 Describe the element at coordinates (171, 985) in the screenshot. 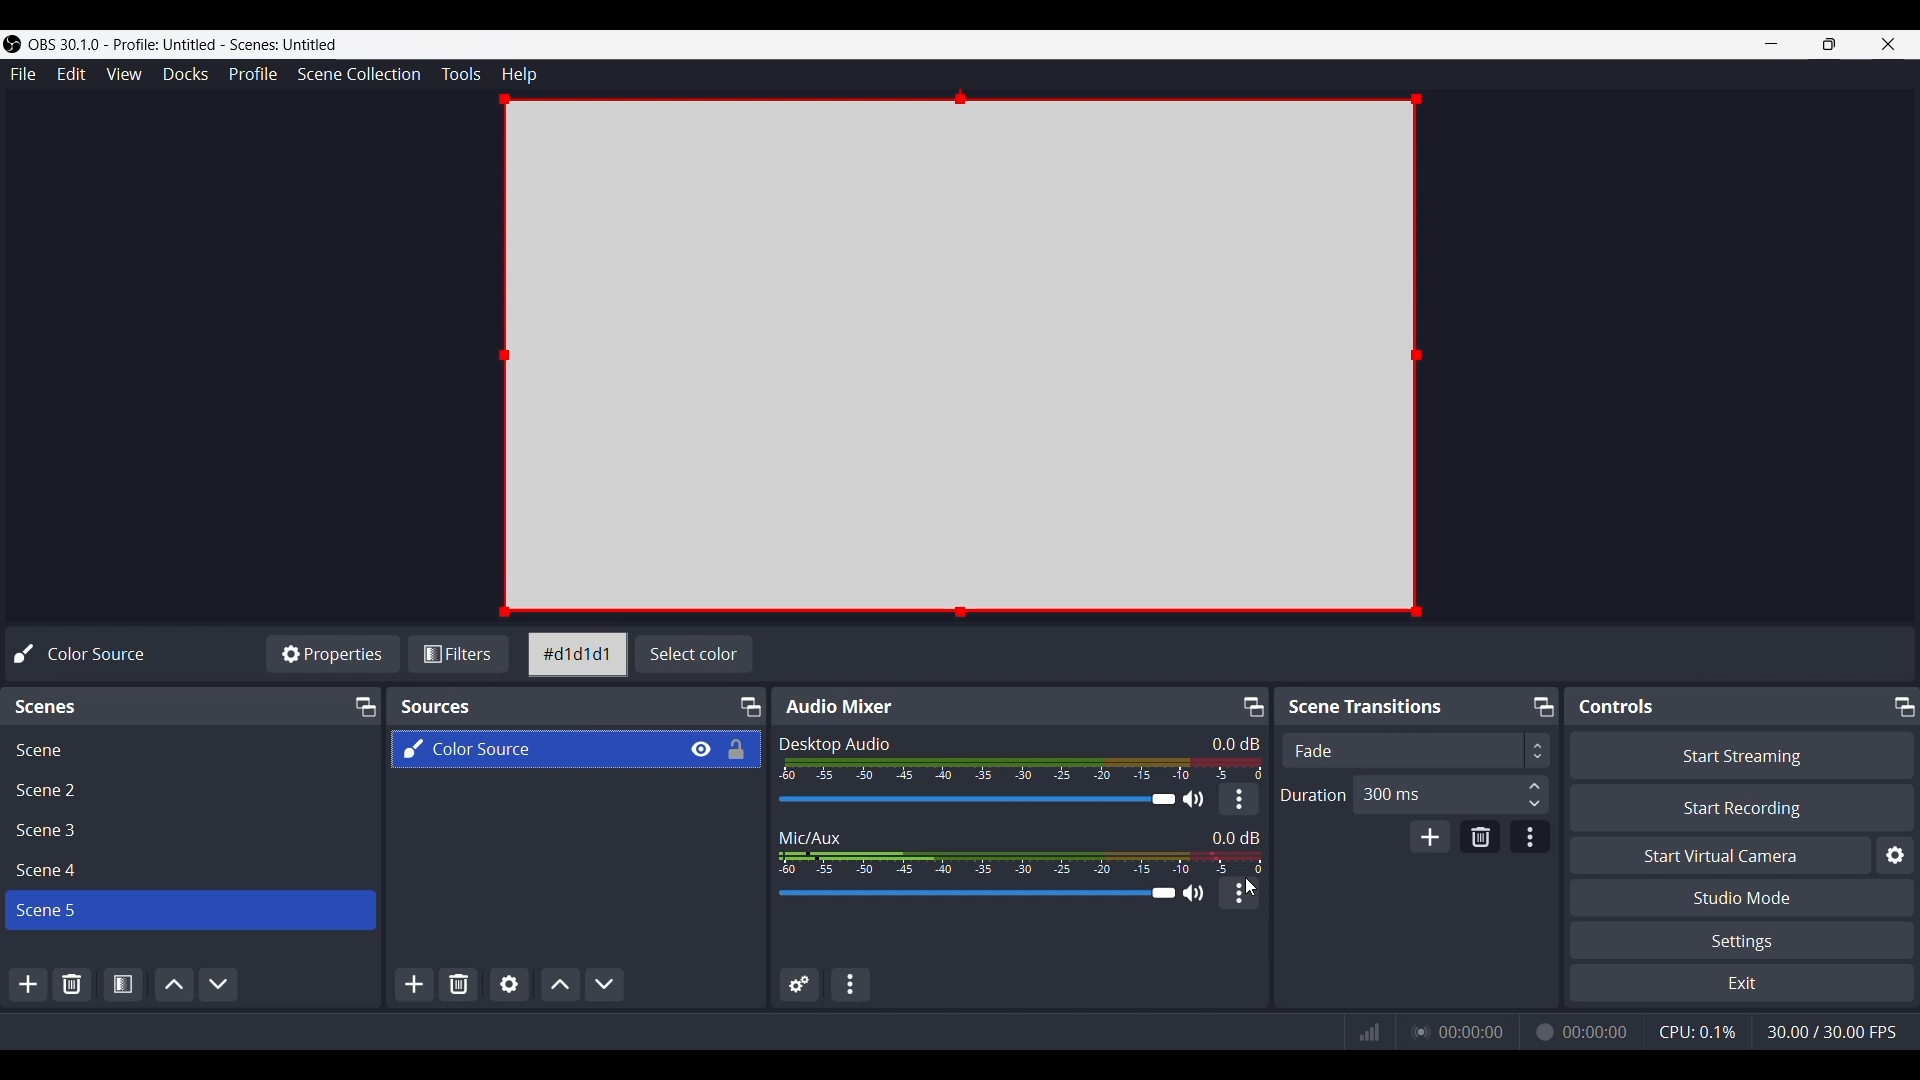

I see `Move Scene Up ` at that location.